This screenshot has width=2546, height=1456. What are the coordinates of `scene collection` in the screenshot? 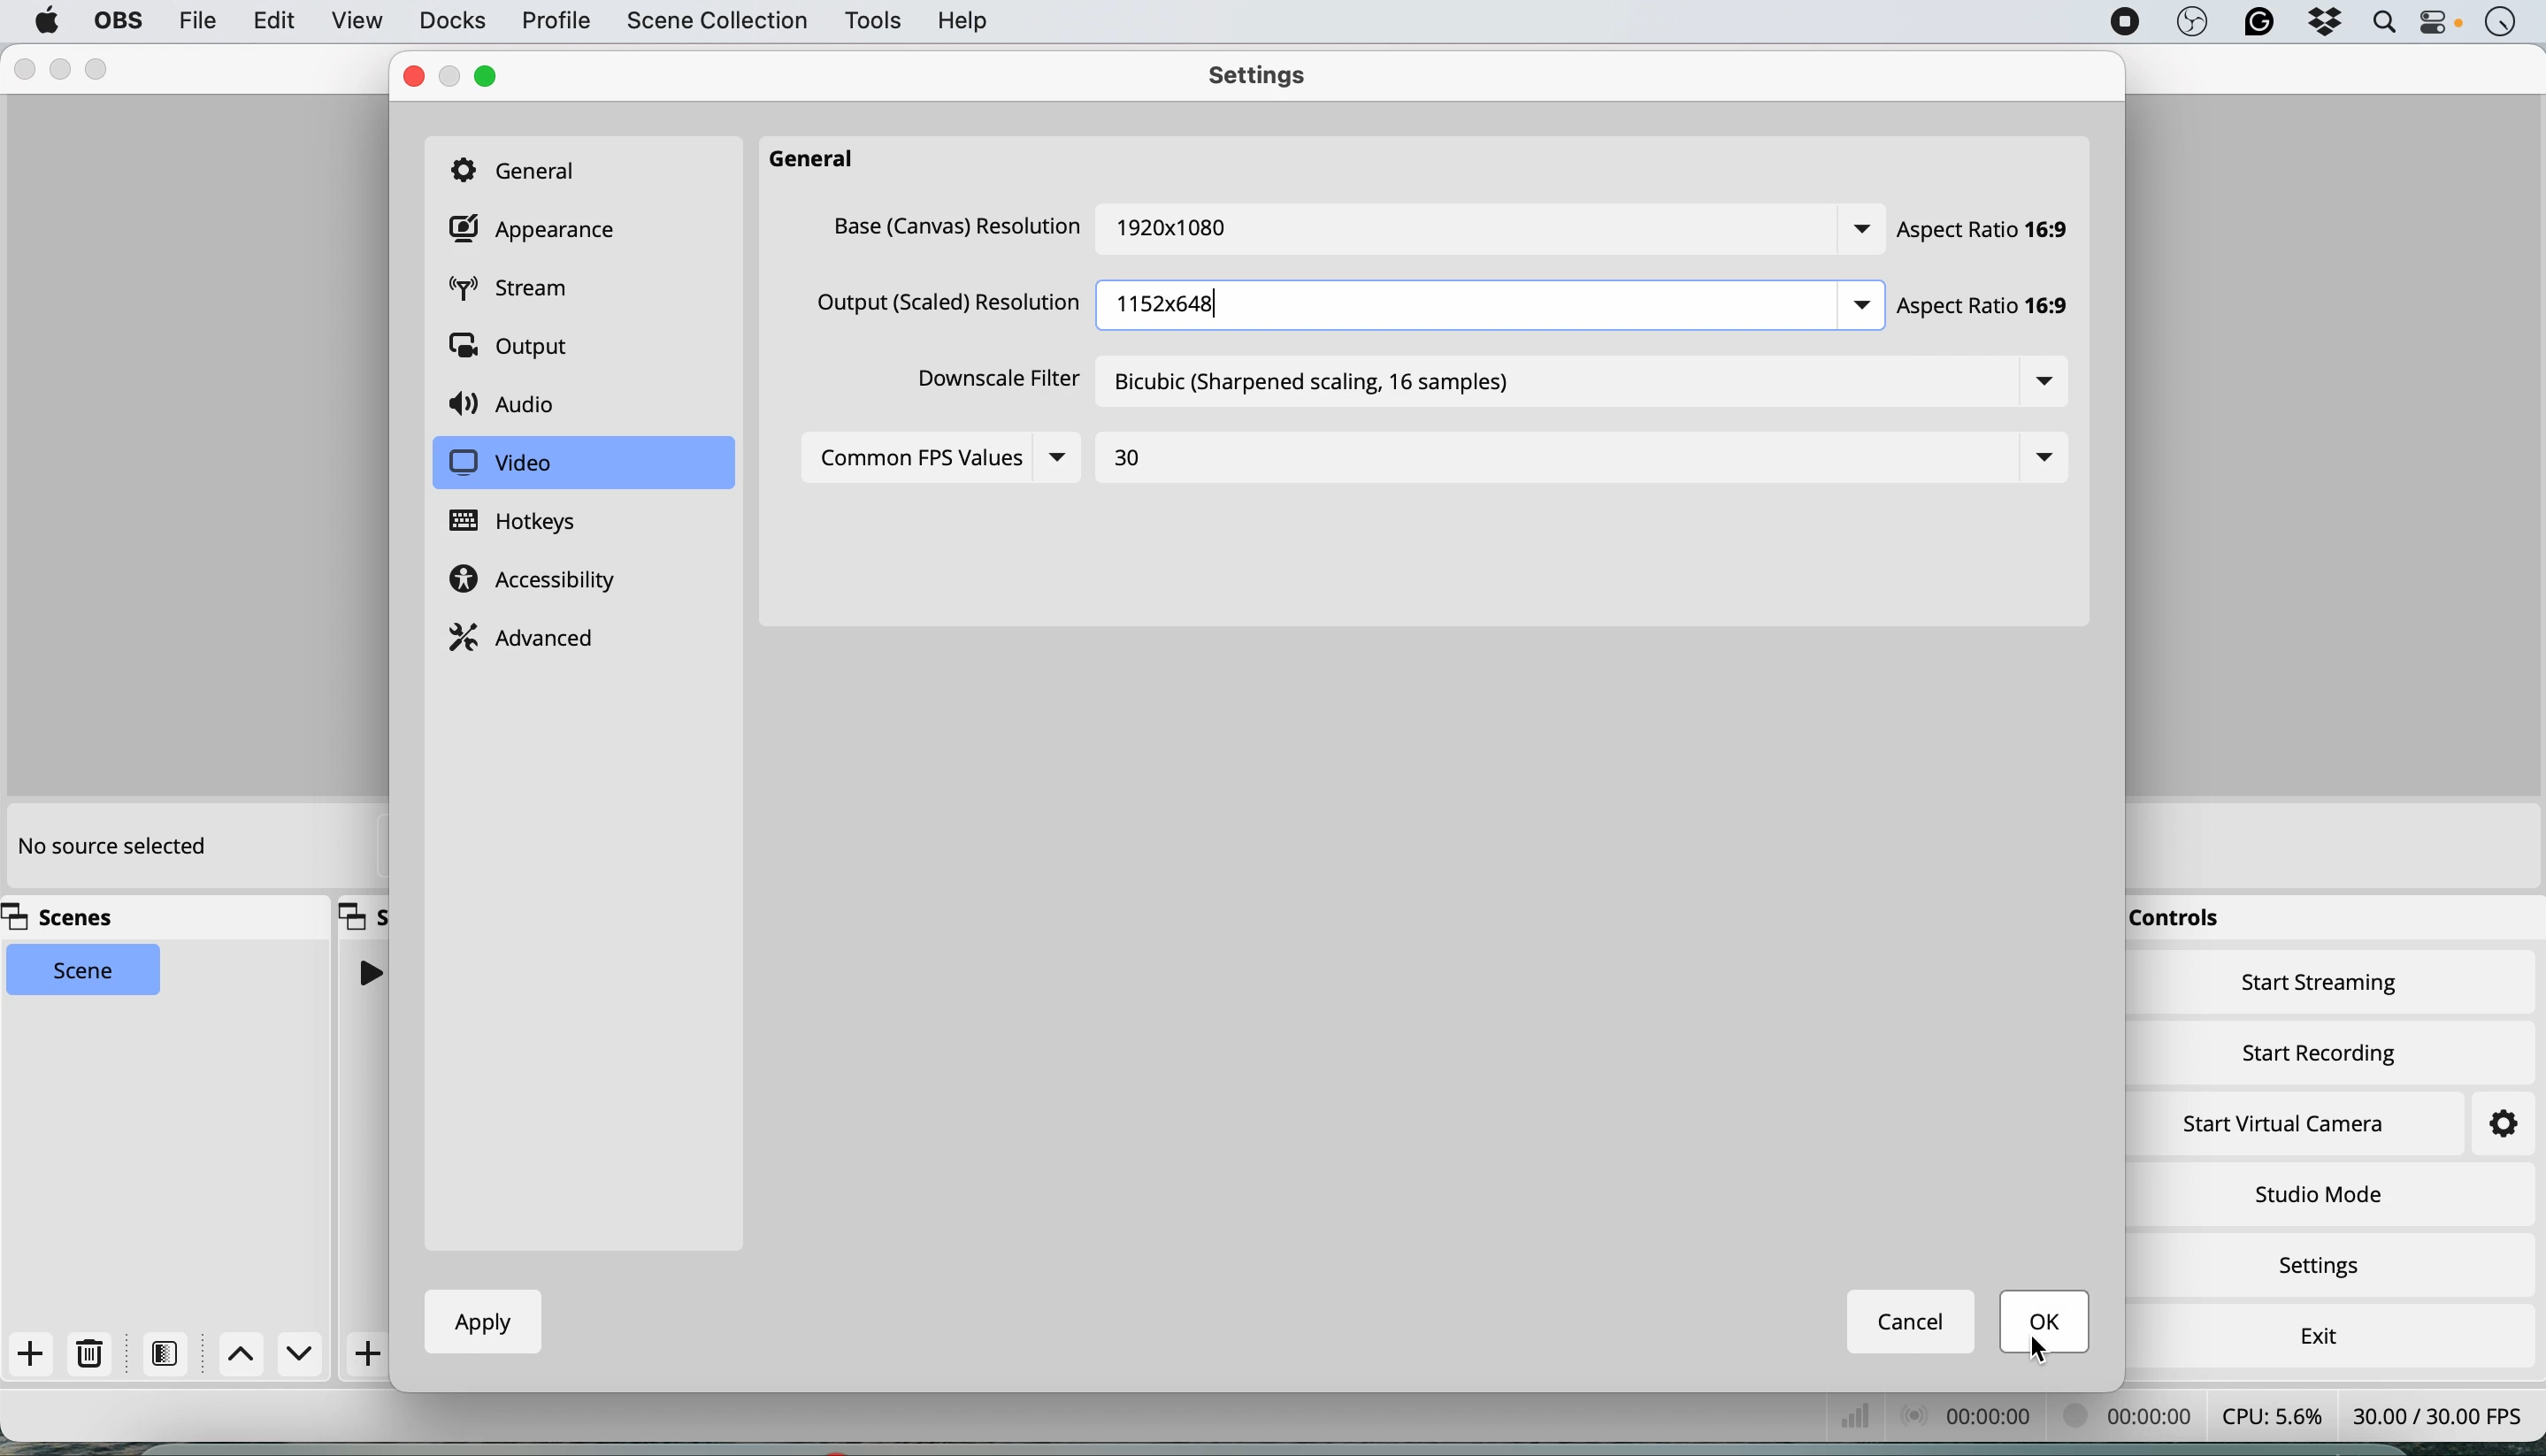 It's located at (715, 23).